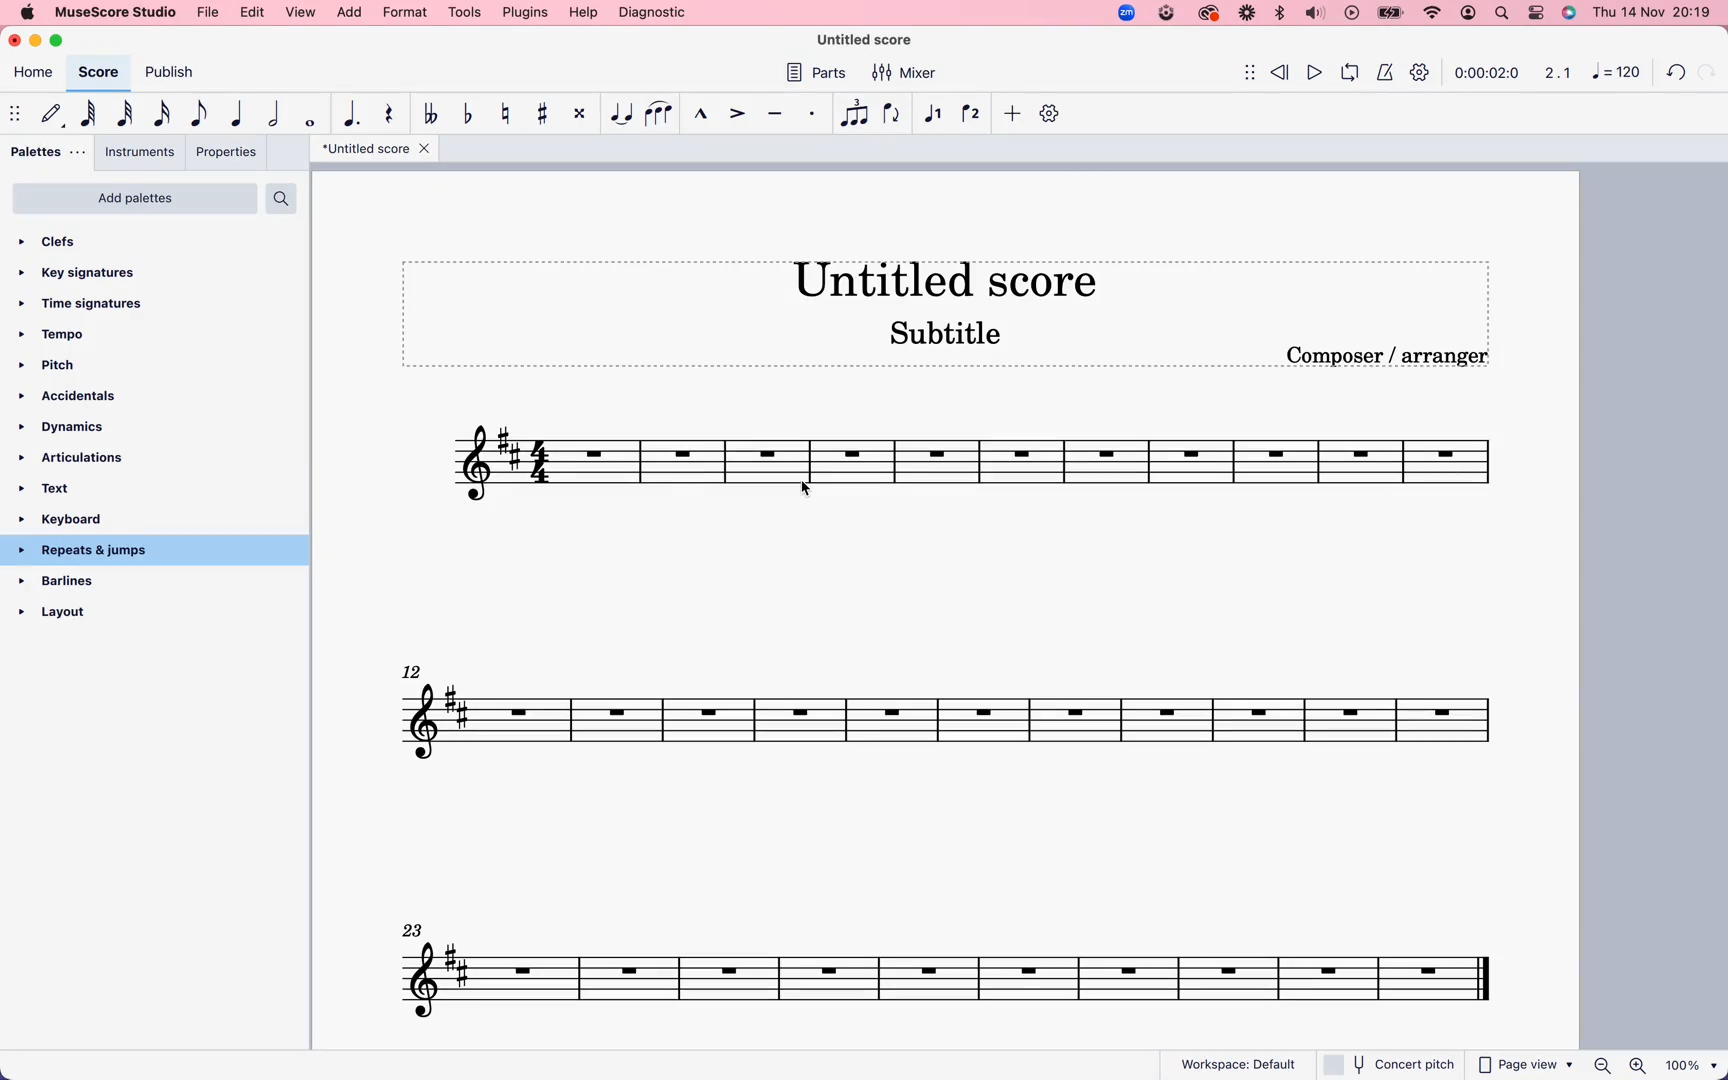  What do you see at coordinates (93, 304) in the screenshot?
I see `time signatures` at bounding box center [93, 304].